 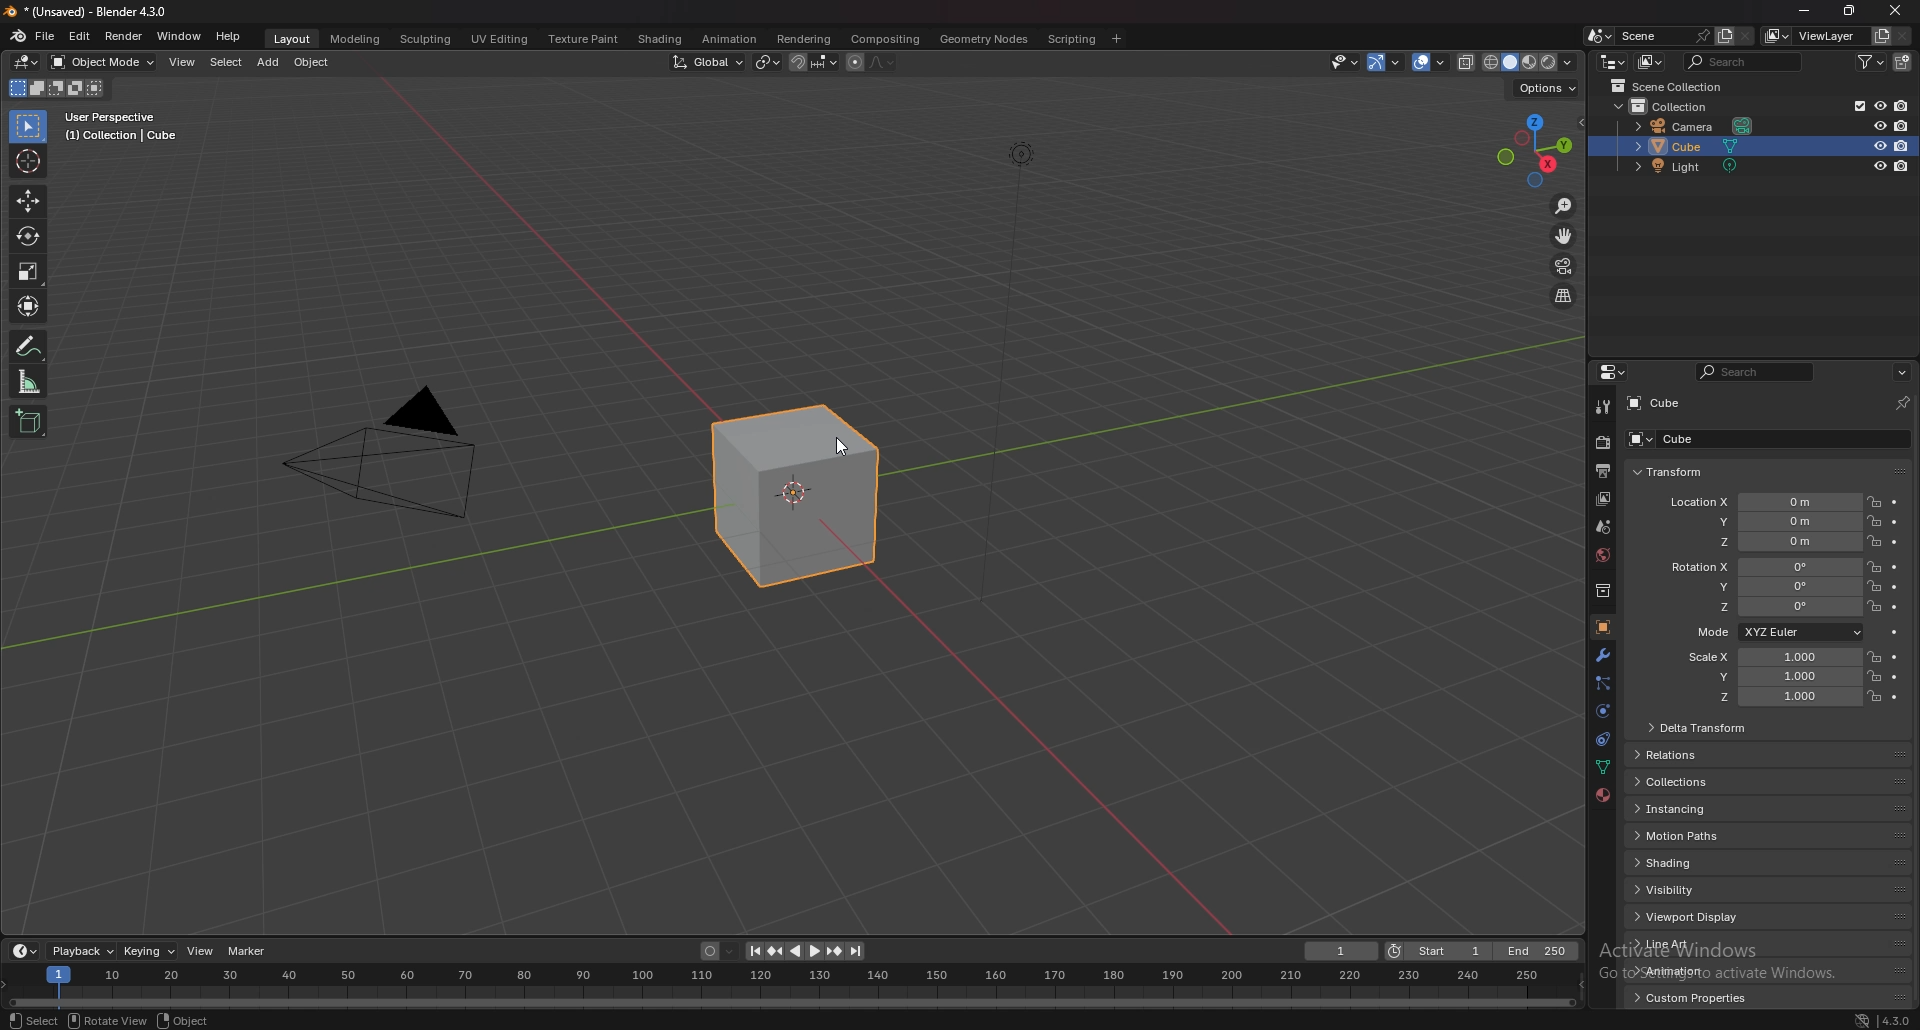 What do you see at coordinates (1696, 169) in the screenshot?
I see `light` at bounding box center [1696, 169].